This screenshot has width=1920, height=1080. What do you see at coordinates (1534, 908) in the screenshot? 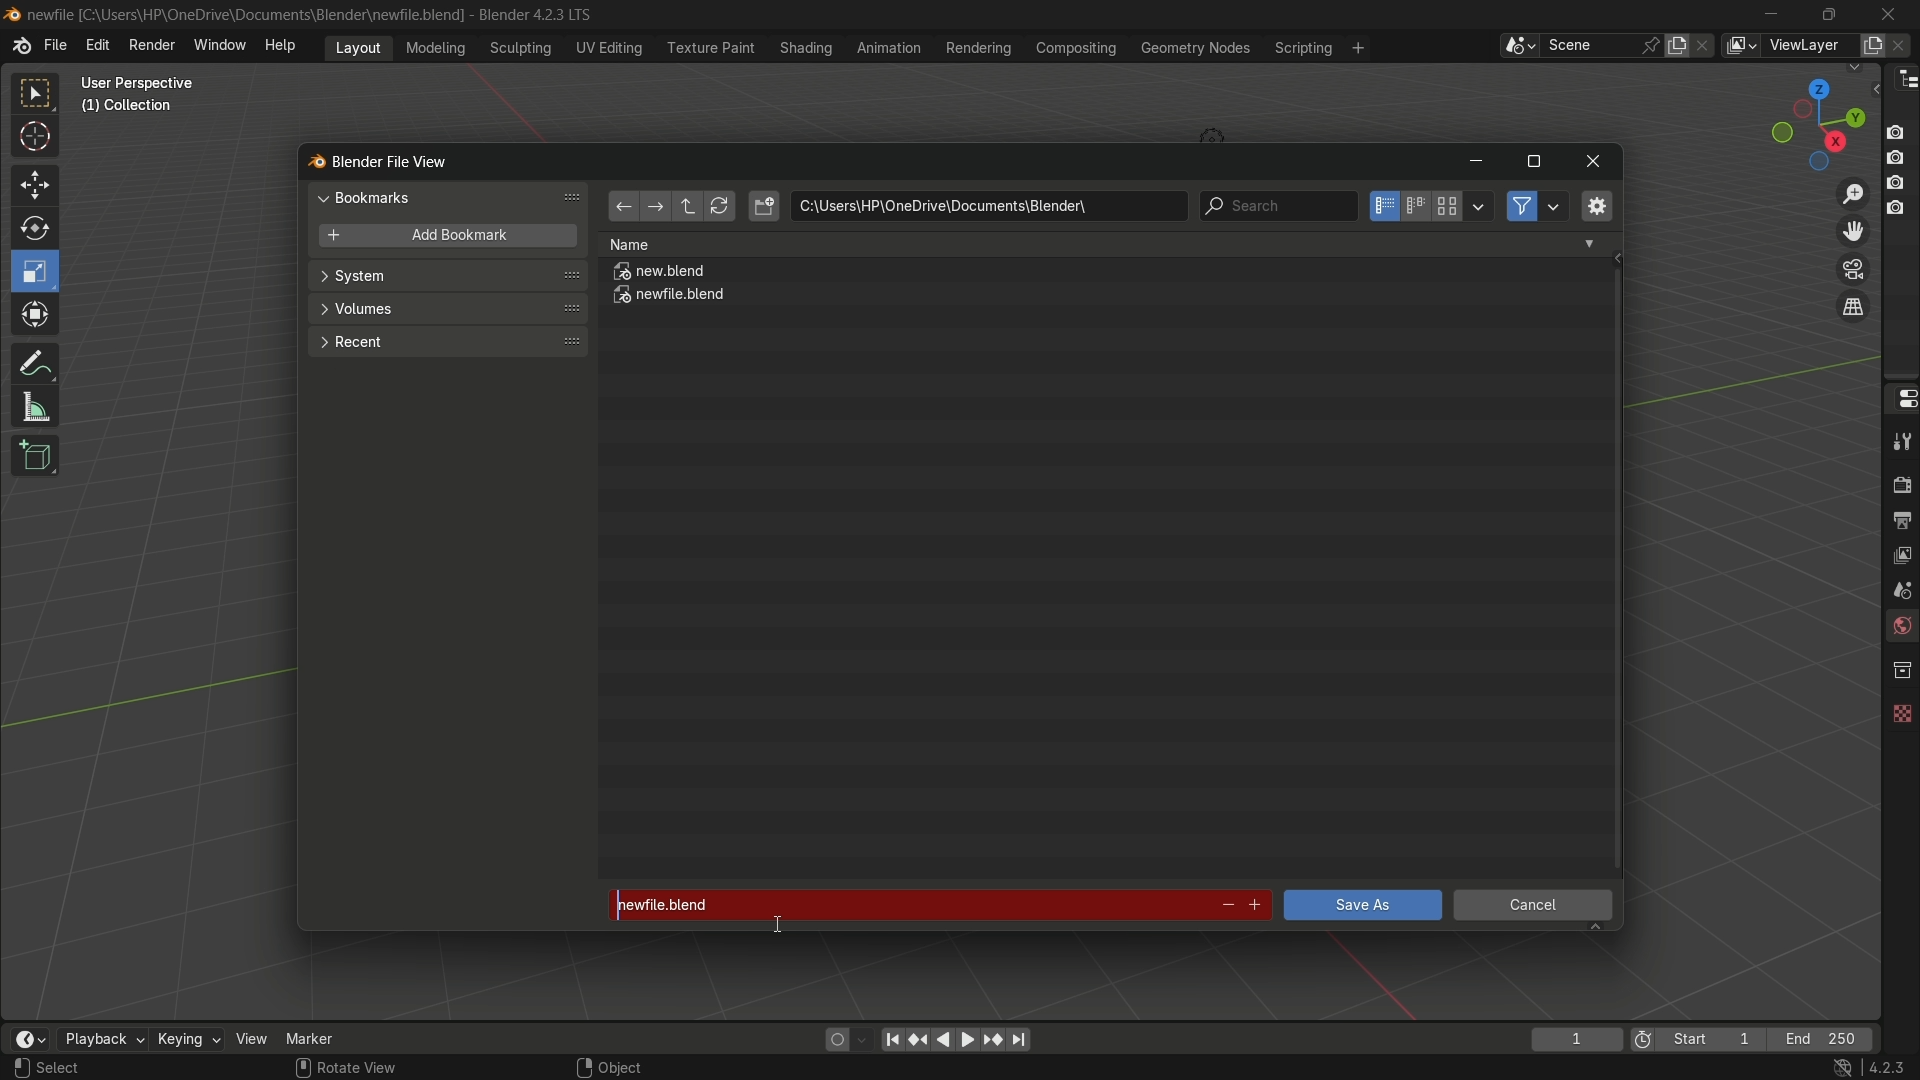
I see `cancel` at bounding box center [1534, 908].